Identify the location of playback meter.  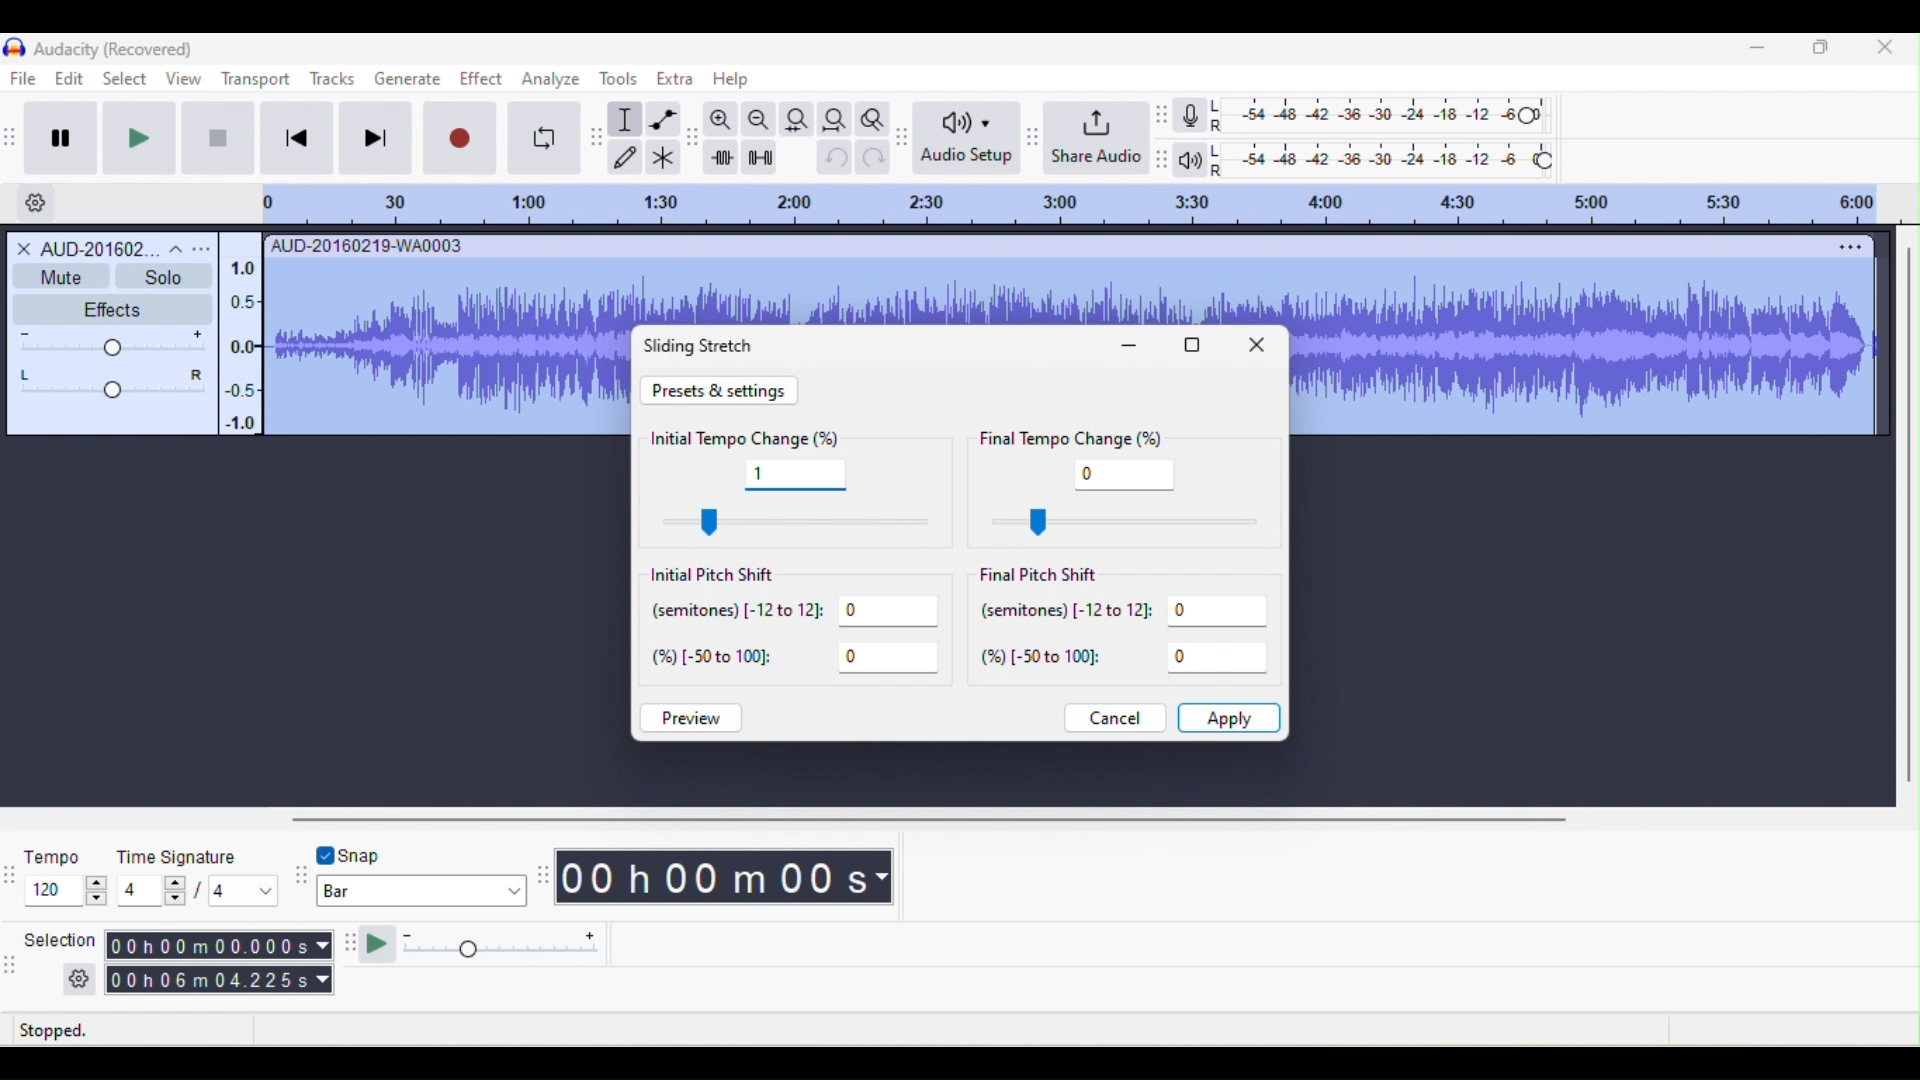
(1191, 163).